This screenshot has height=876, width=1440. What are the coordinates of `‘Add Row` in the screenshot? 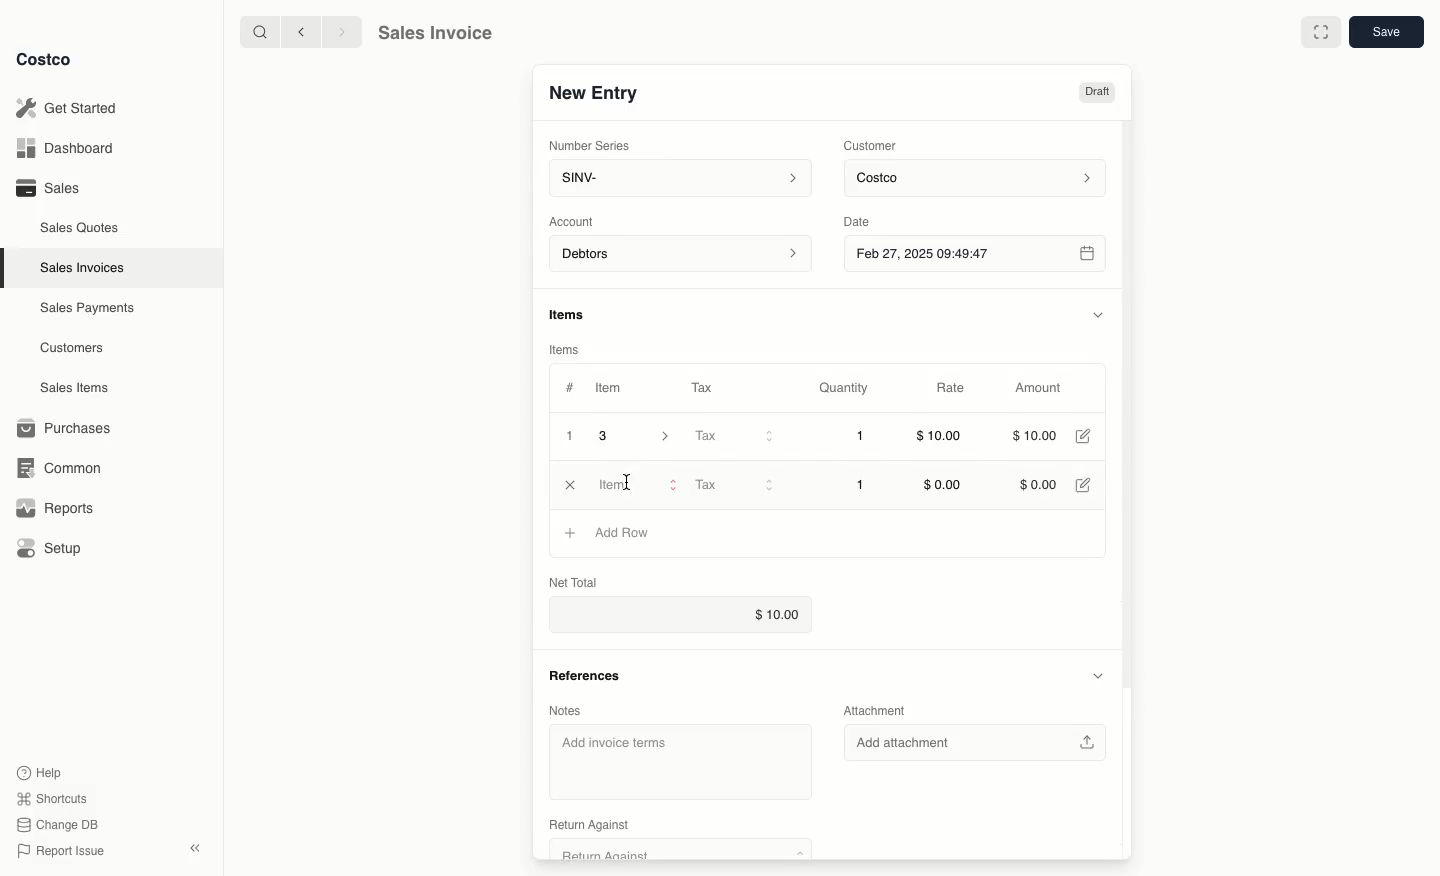 It's located at (626, 535).